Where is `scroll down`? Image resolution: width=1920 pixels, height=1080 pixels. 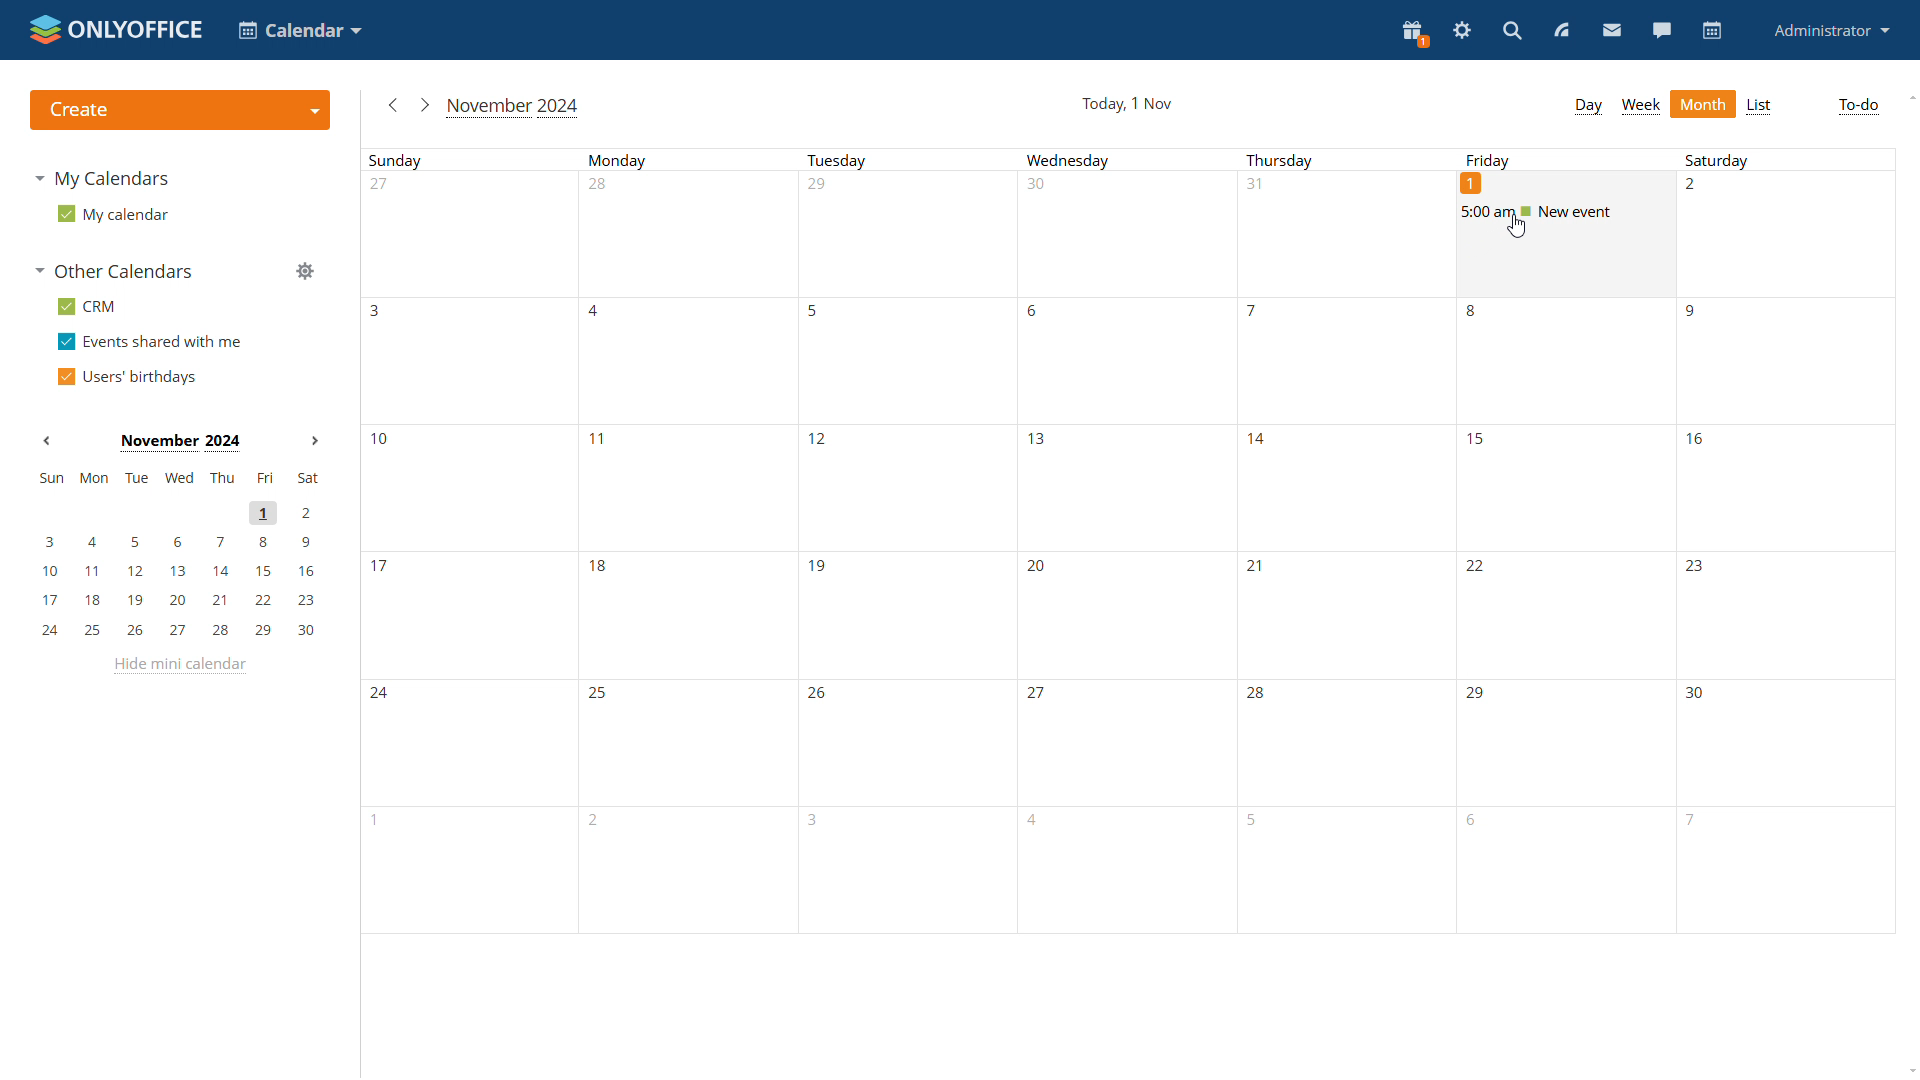 scroll down is located at coordinates (1911, 1070).